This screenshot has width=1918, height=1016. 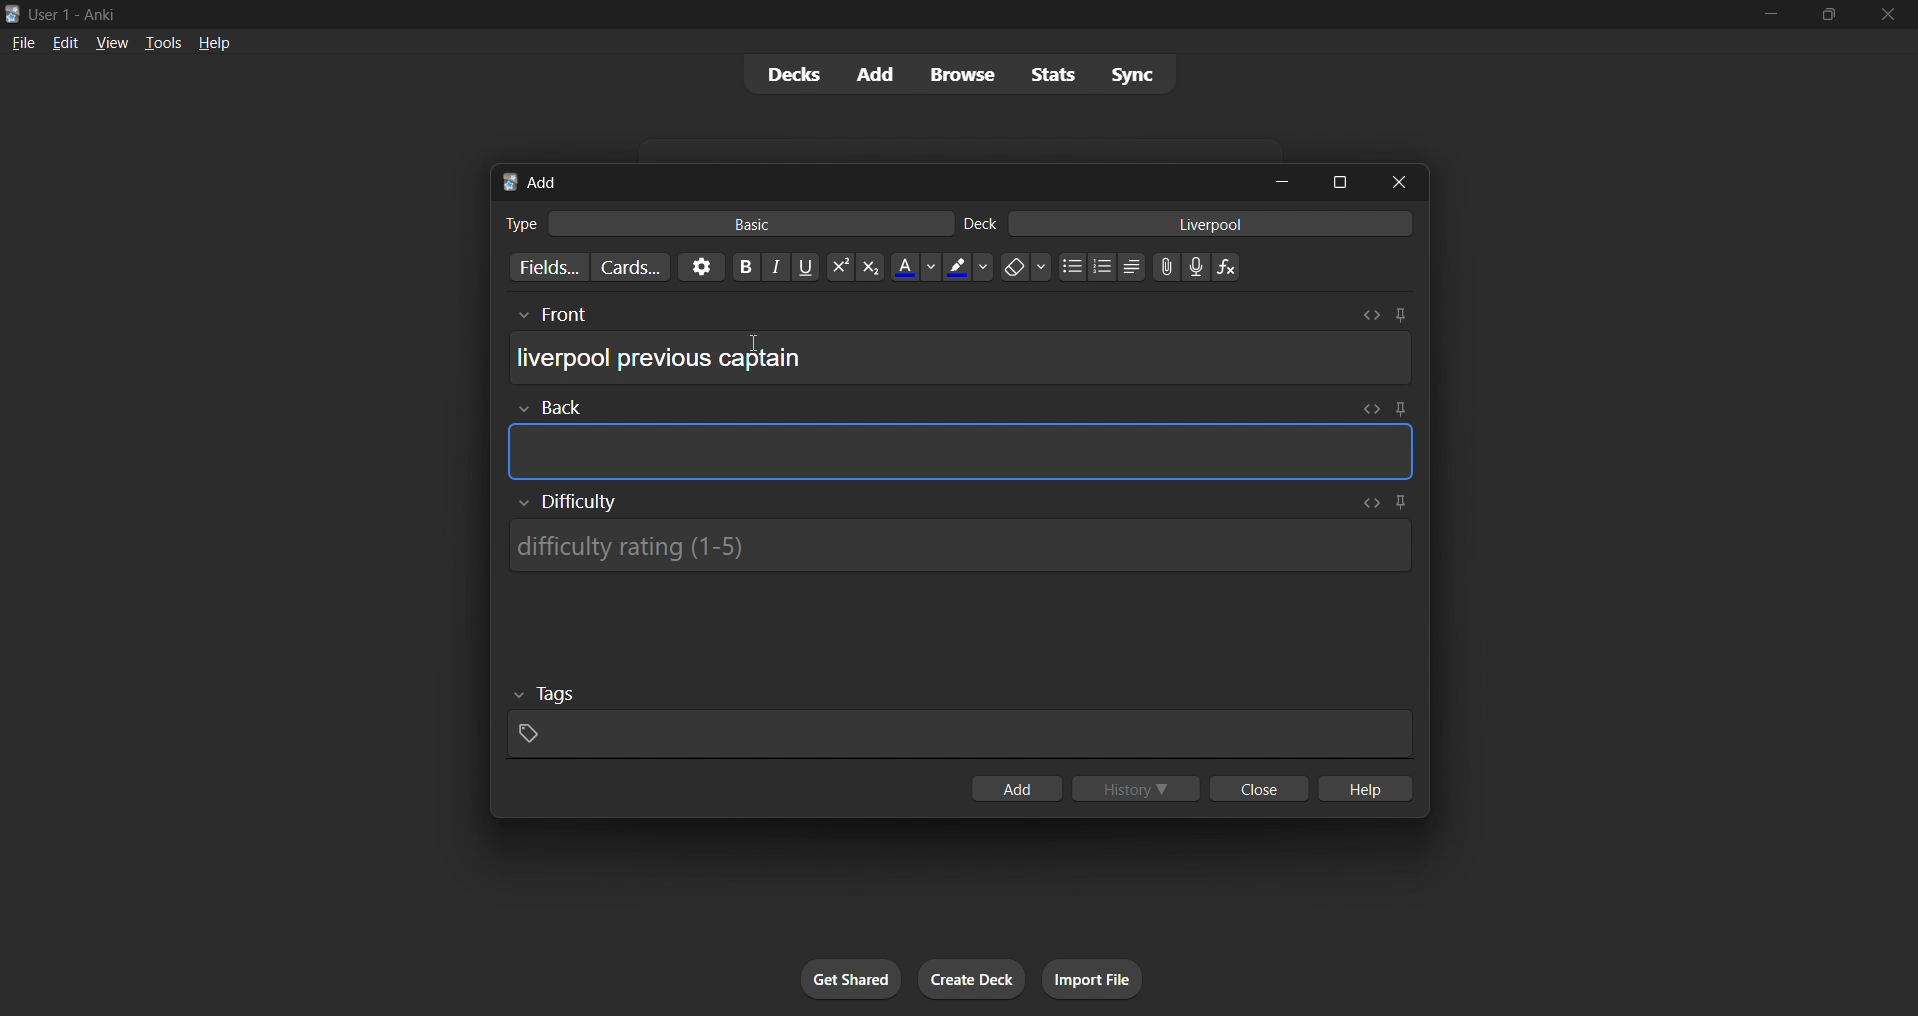 What do you see at coordinates (963, 540) in the screenshot?
I see `card difficulty input box` at bounding box center [963, 540].